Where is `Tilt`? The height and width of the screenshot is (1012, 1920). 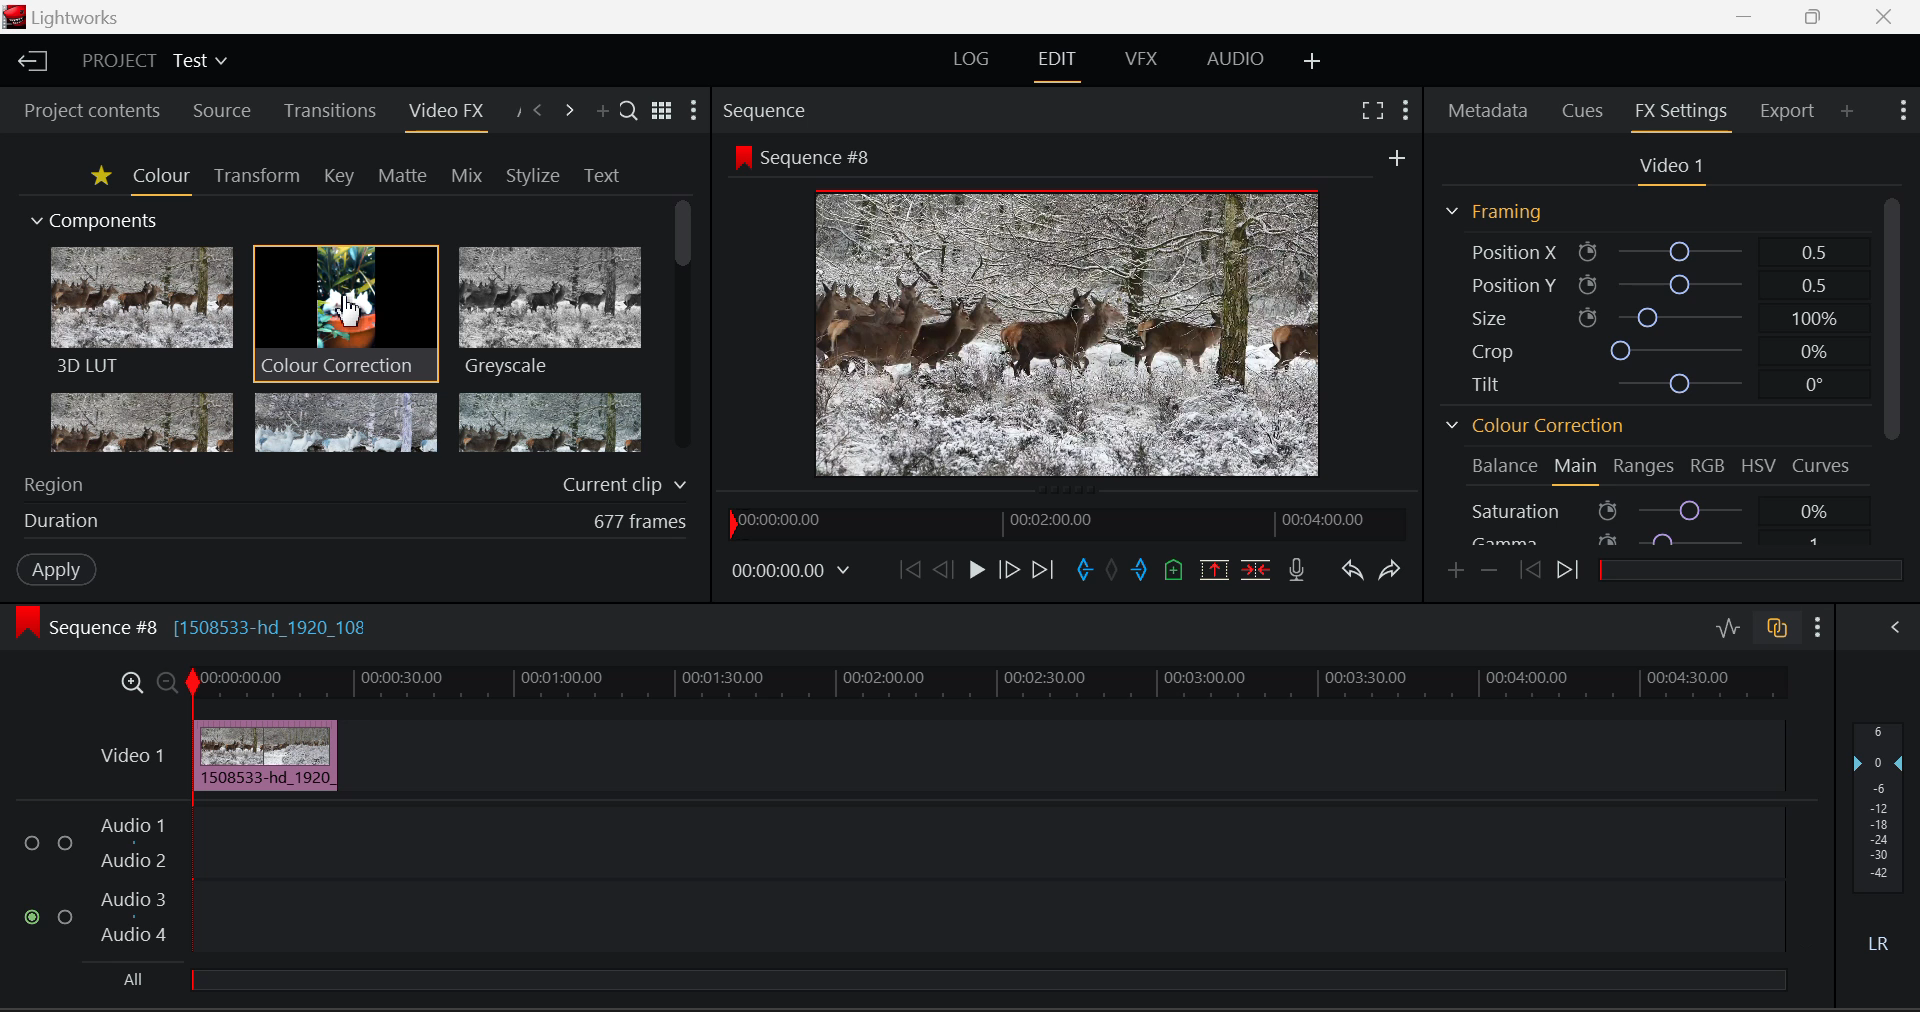
Tilt is located at coordinates (1650, 382).